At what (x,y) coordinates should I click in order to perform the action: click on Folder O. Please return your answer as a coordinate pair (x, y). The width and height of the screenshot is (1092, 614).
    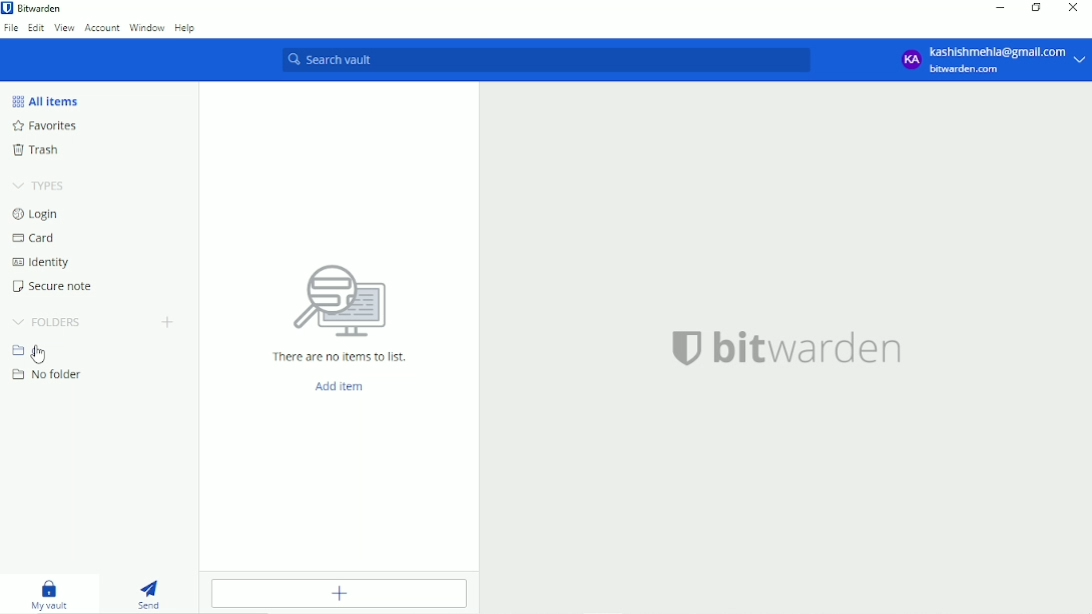
    Looking at the image, I should click on (31, 350).